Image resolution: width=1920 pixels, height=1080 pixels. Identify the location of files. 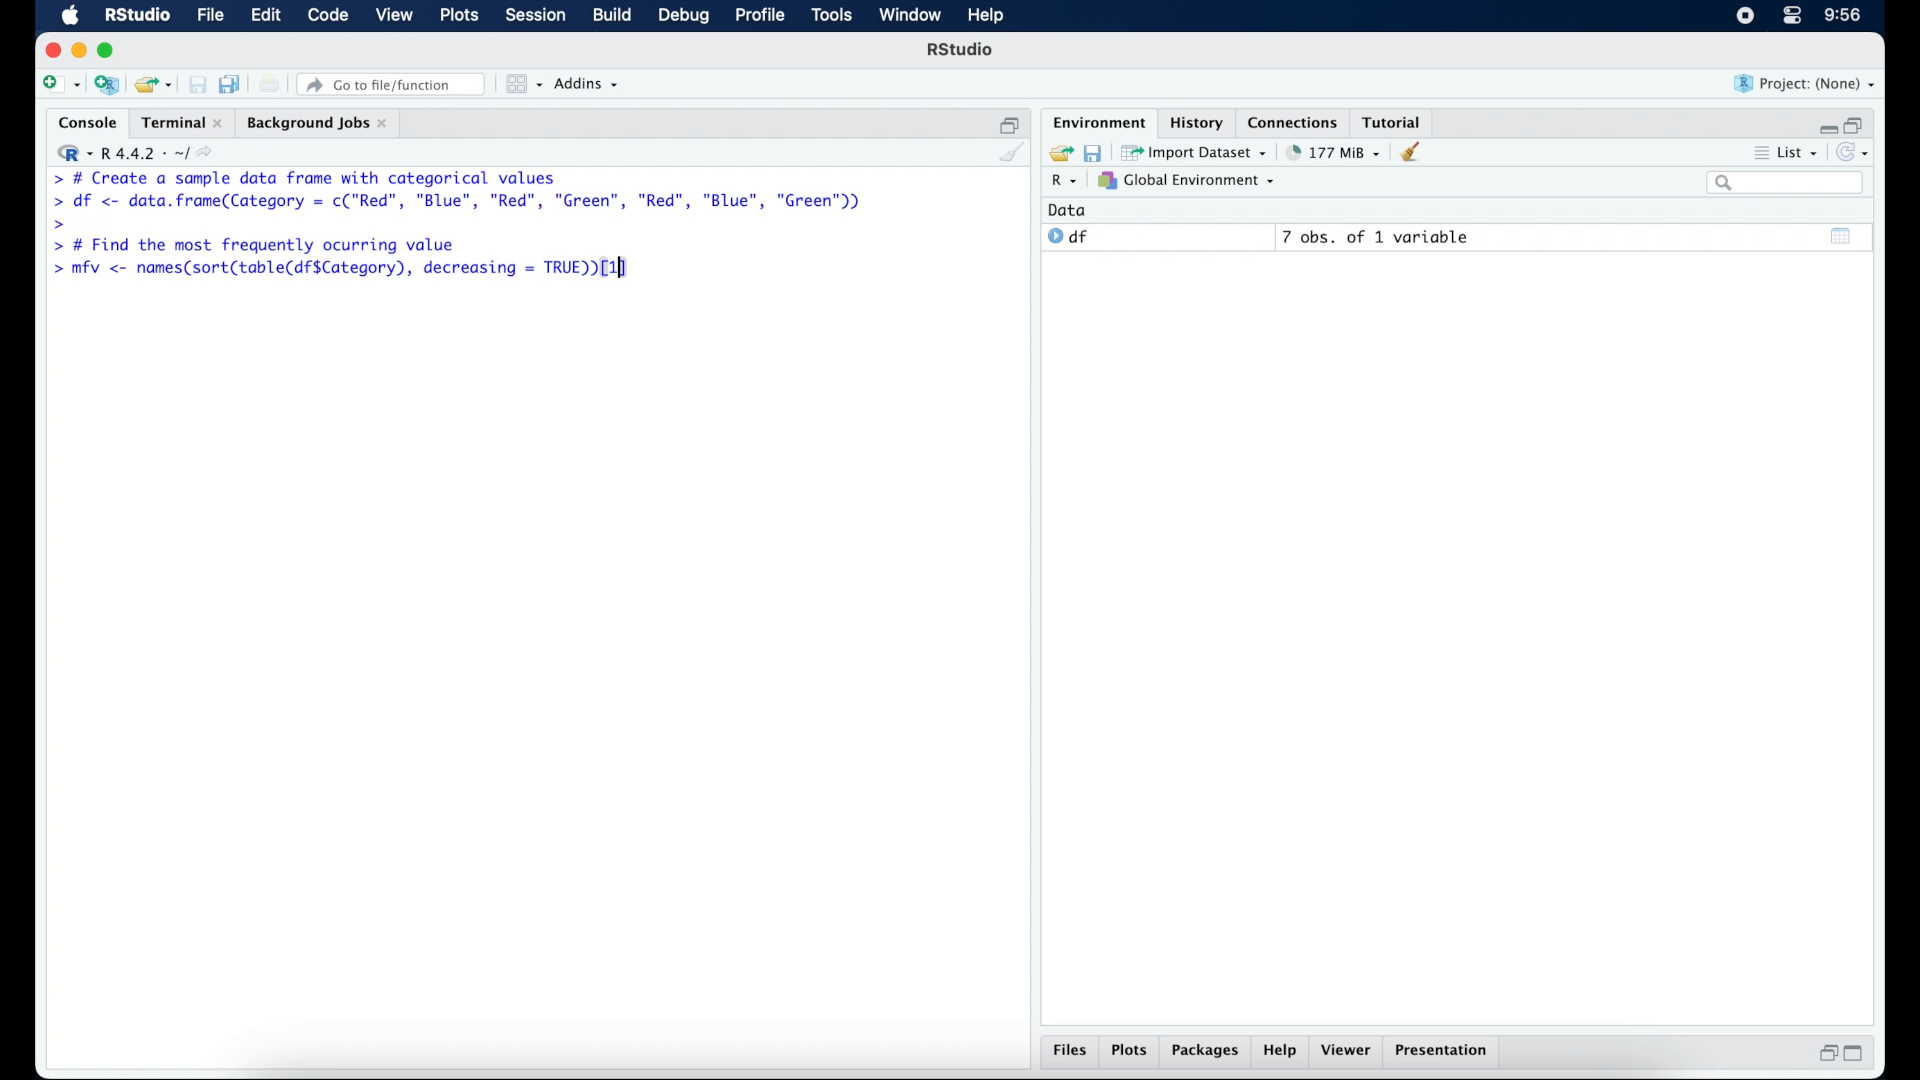
(1068, 1052).